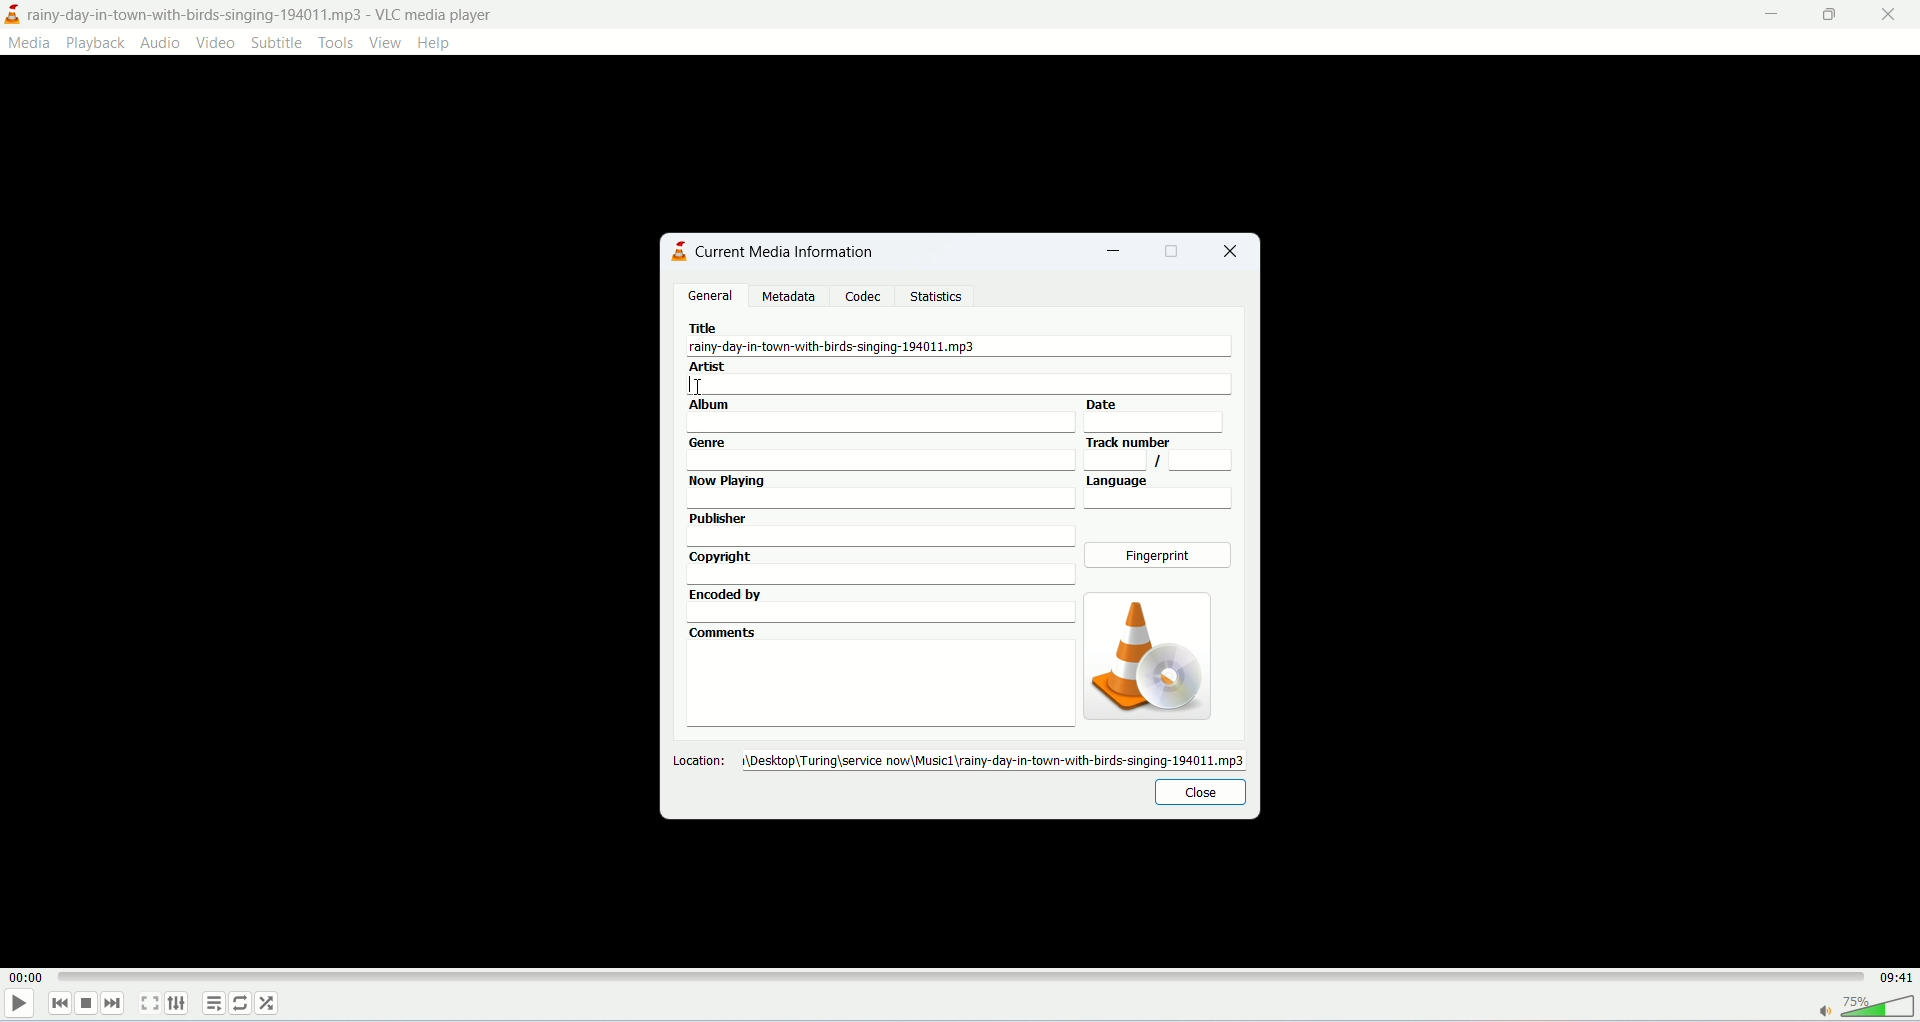 This screenshot has width=1920, height=1022. What do you see at coordinates (1173, 251) in the screenshot?
I see `maximize` at bounding box center [1173, 251].